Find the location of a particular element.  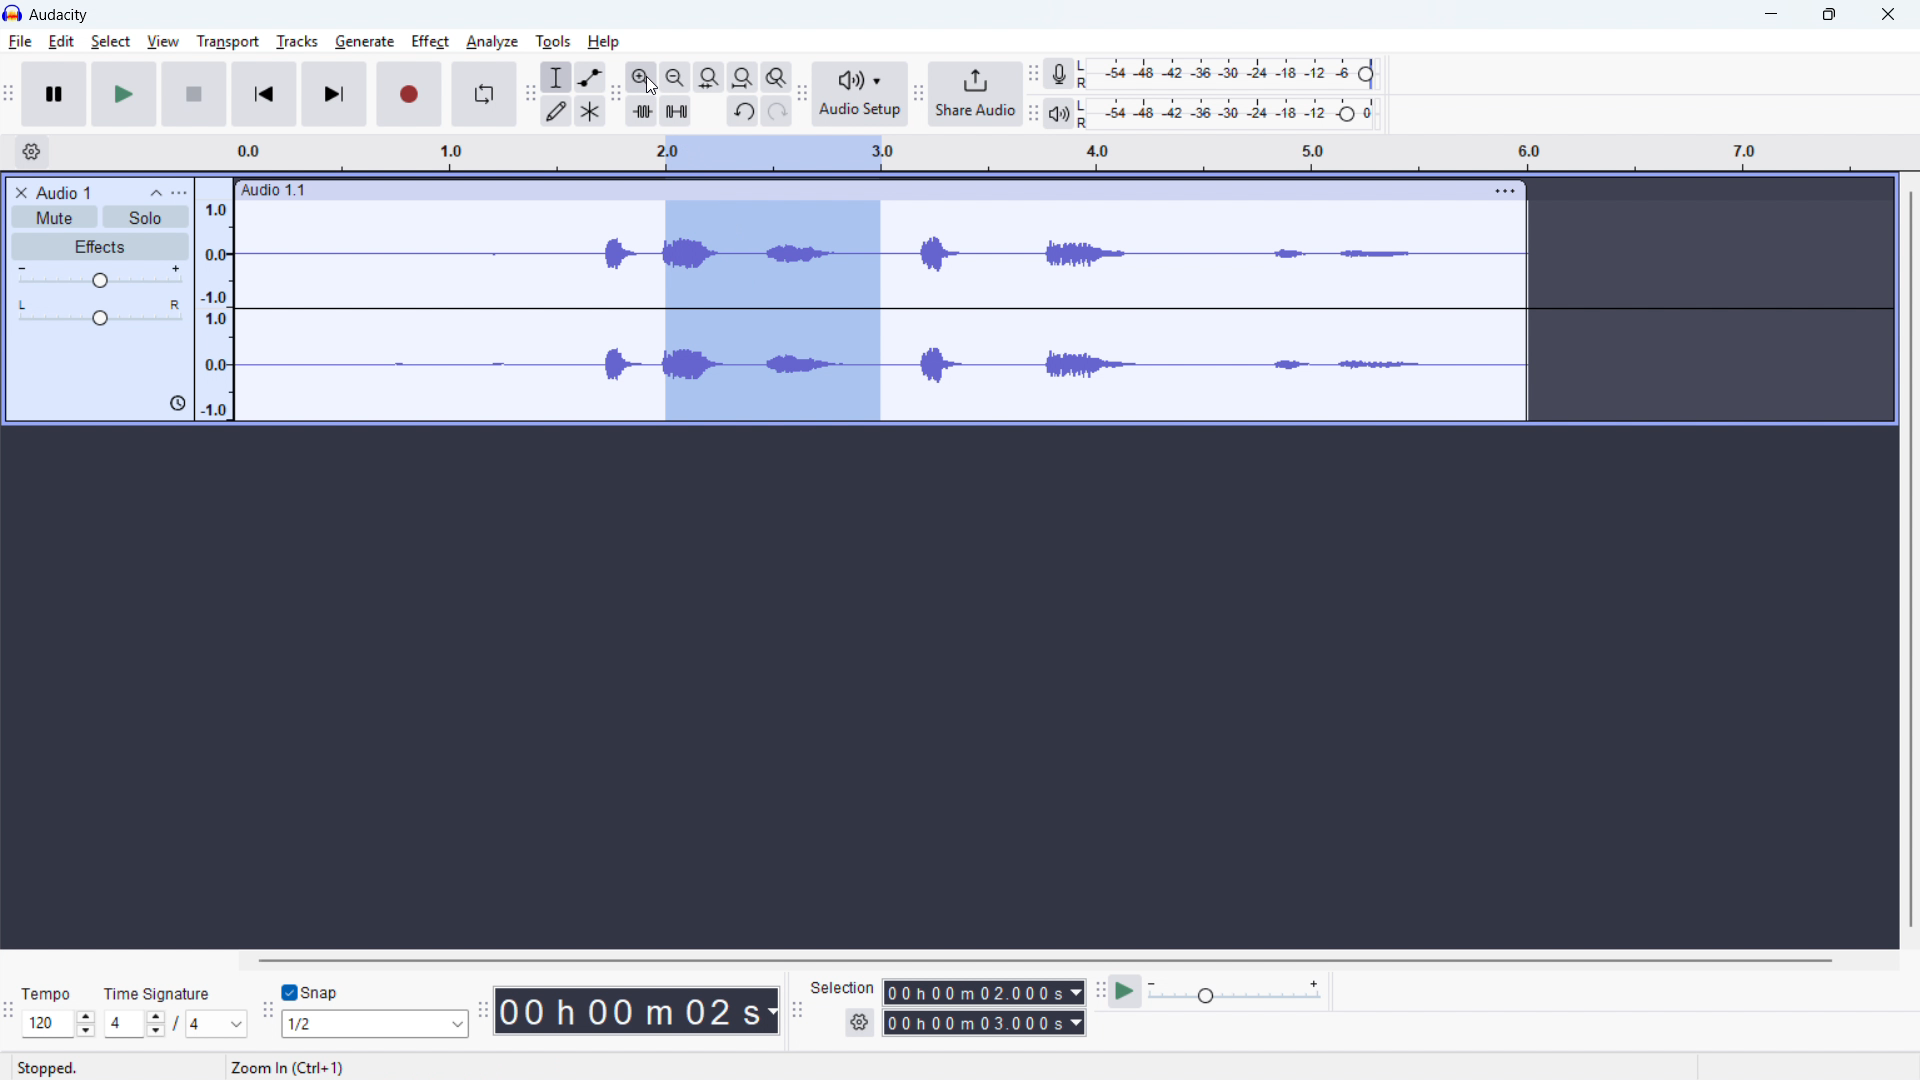

Tracks is located at coordinates (298, 41).